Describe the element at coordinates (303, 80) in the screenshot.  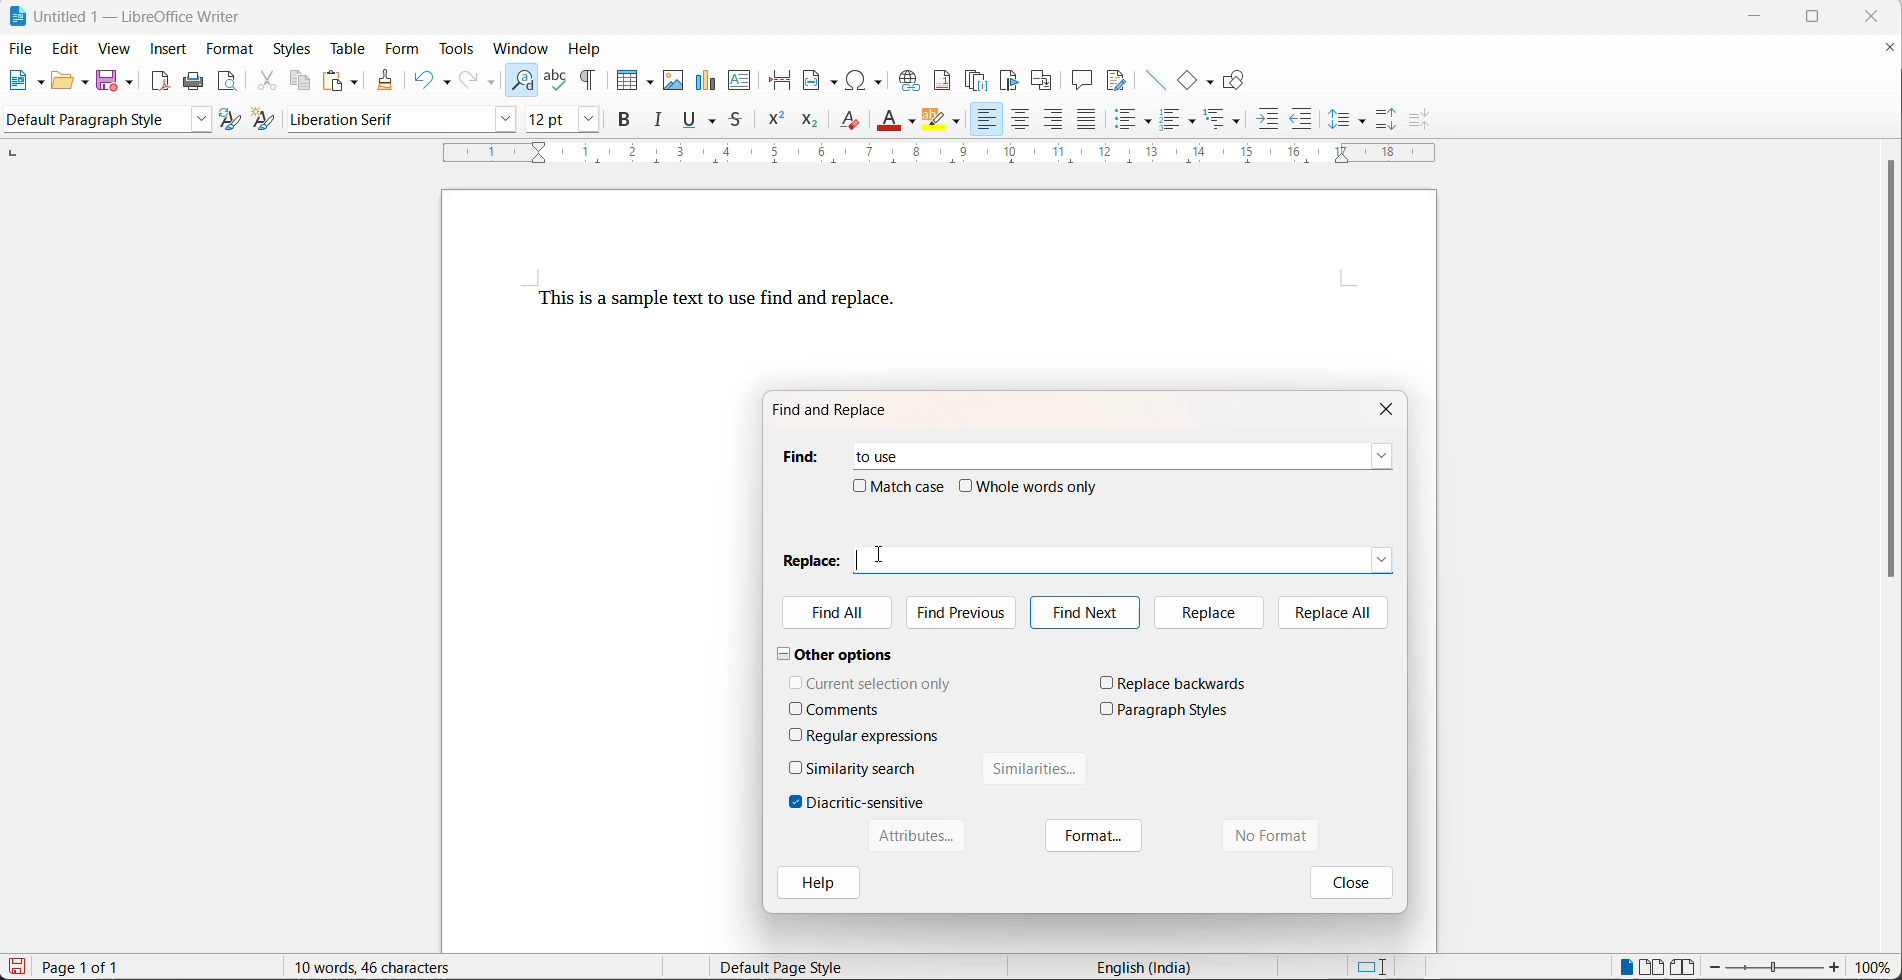
I see `copy` at that location.